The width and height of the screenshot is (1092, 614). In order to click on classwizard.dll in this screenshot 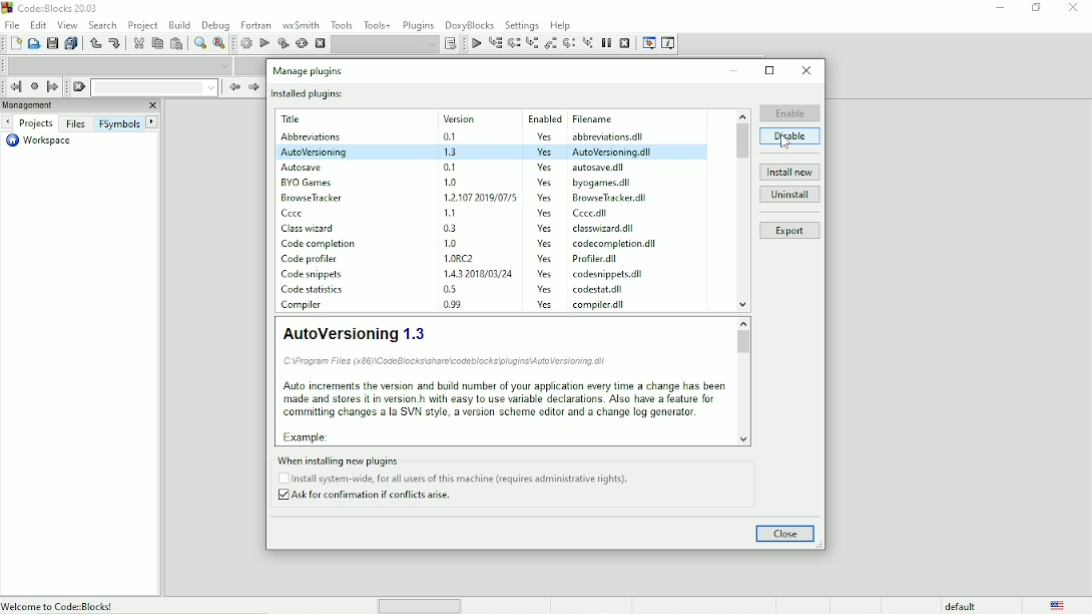, I will do `click(601, 229)`.